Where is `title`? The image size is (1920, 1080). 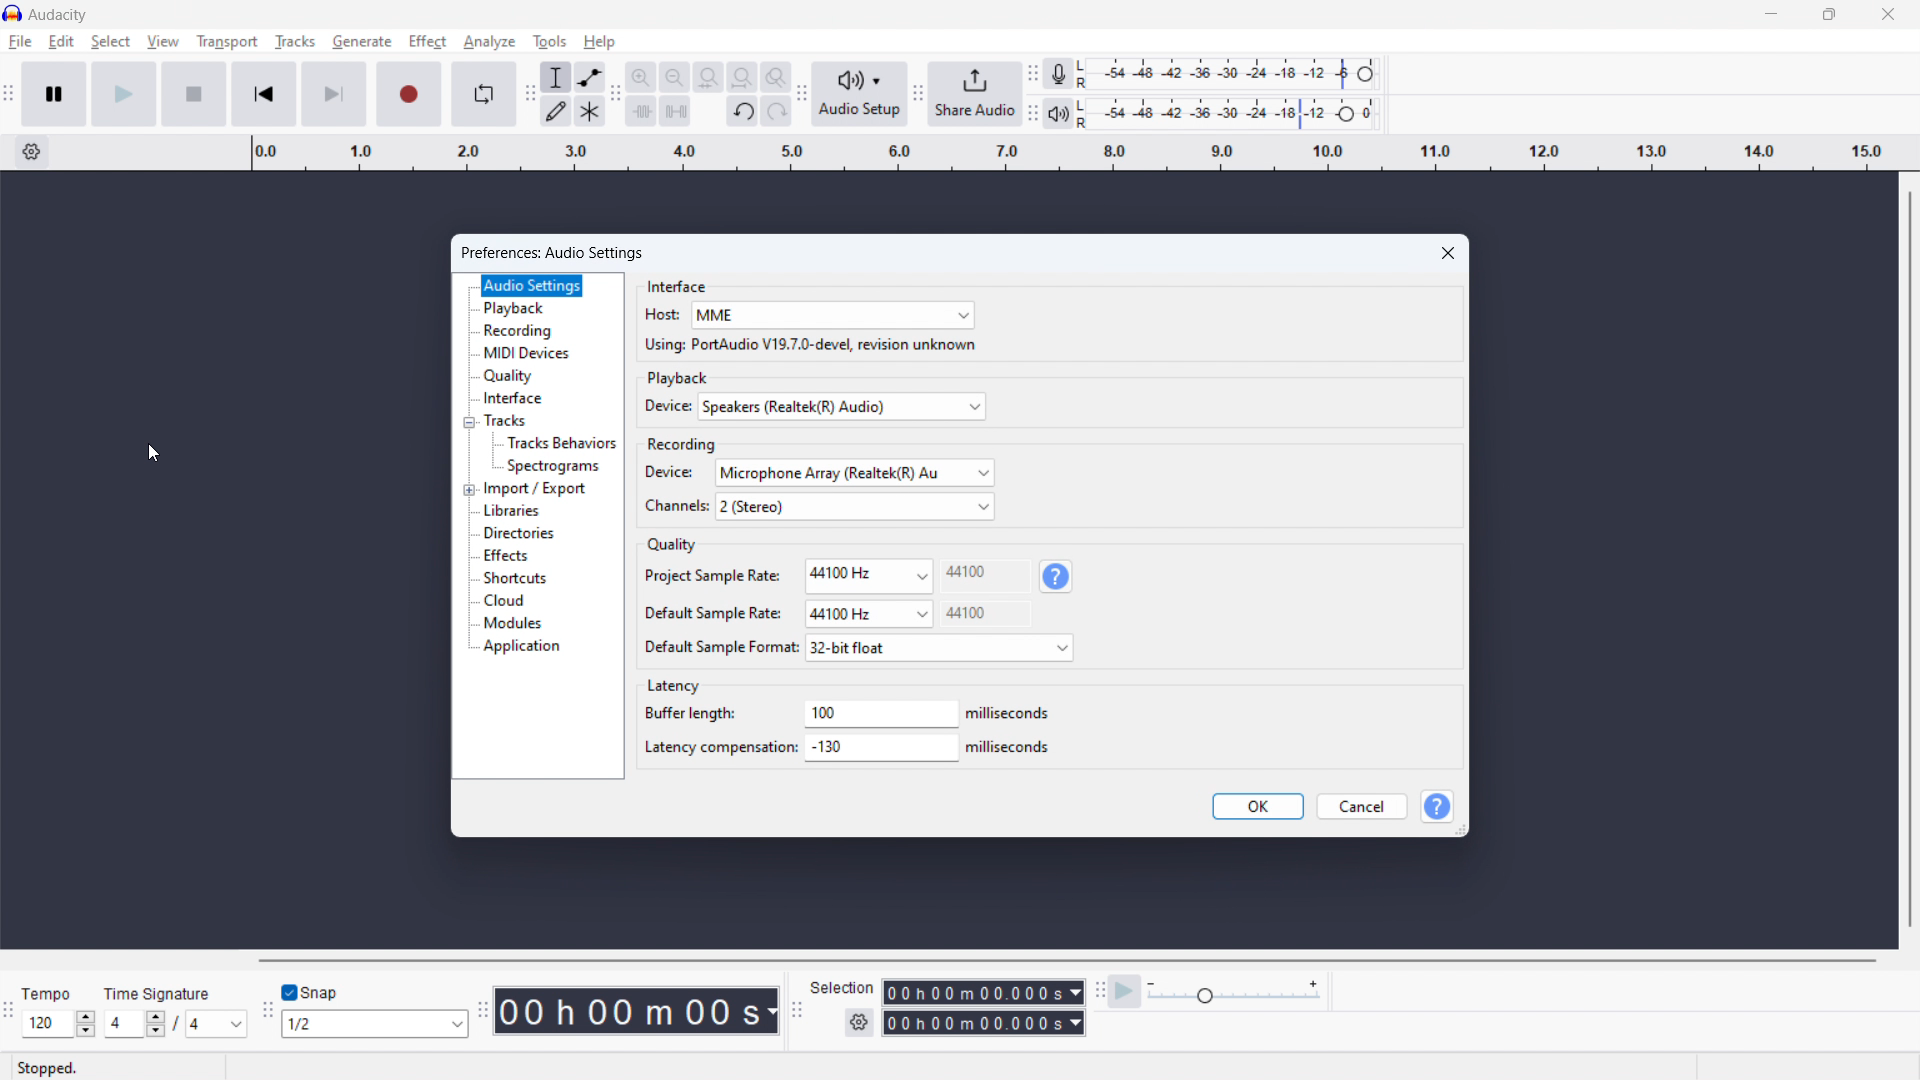
title is located at coordinates (58, 15).